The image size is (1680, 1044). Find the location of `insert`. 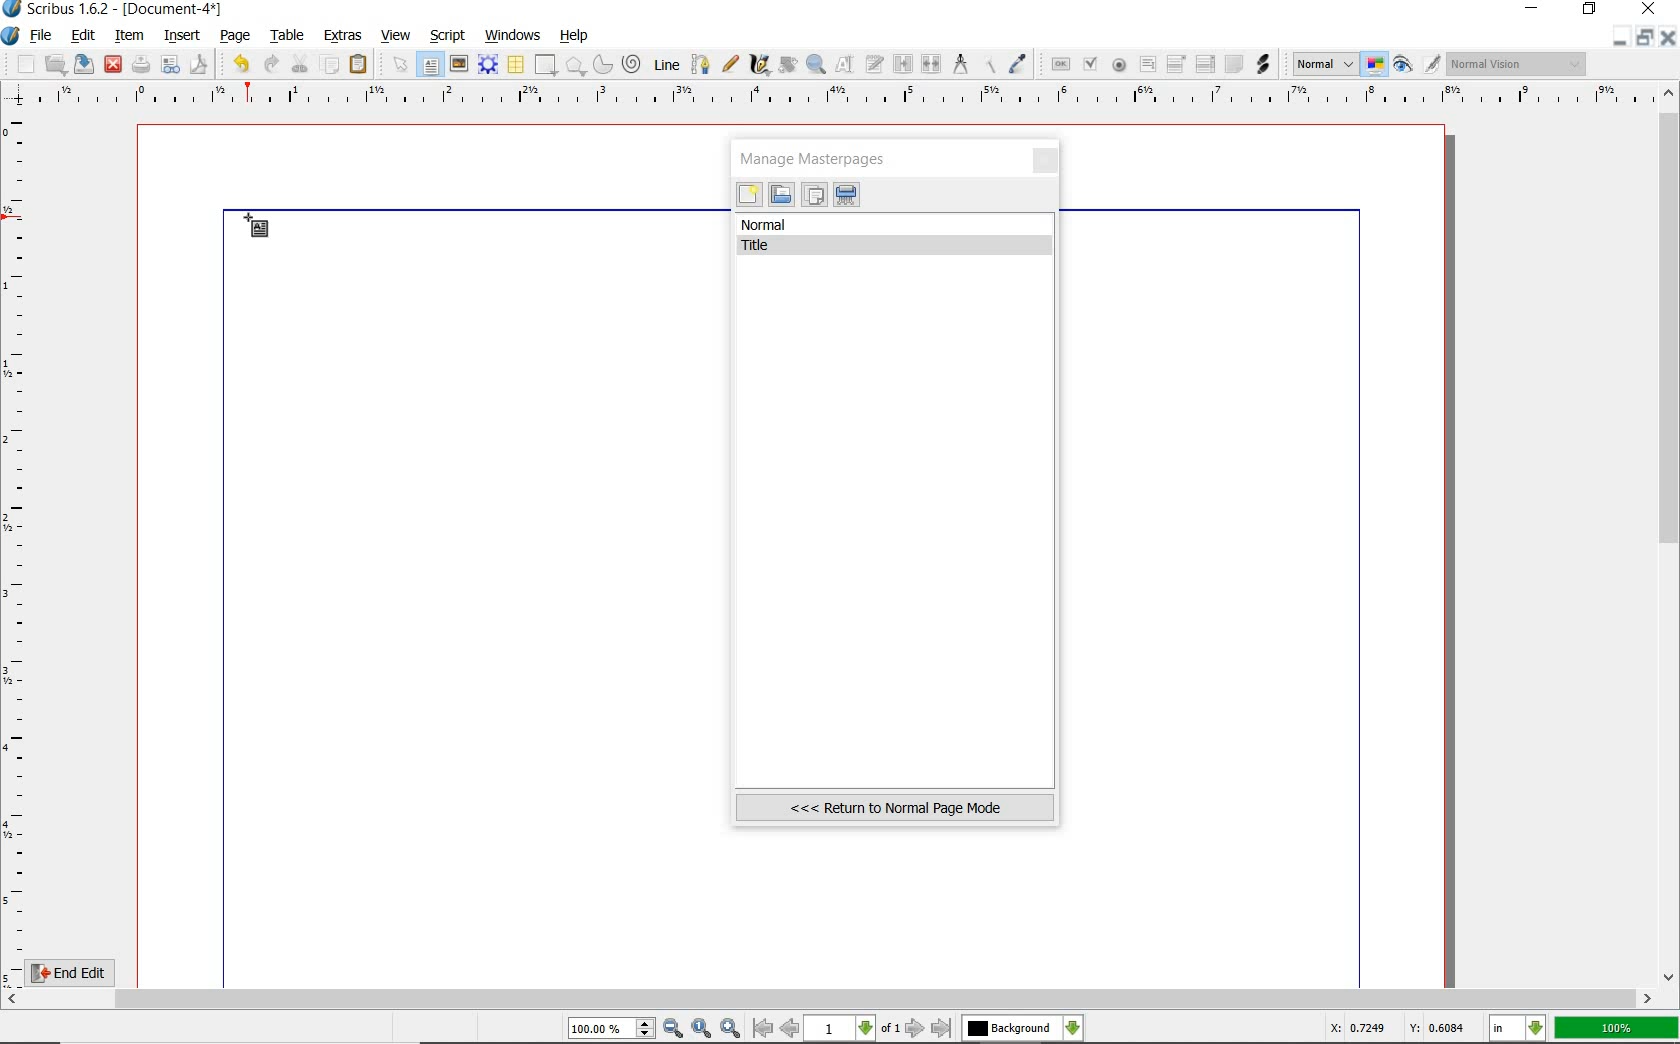

insert is located at coordinates (181, 35).